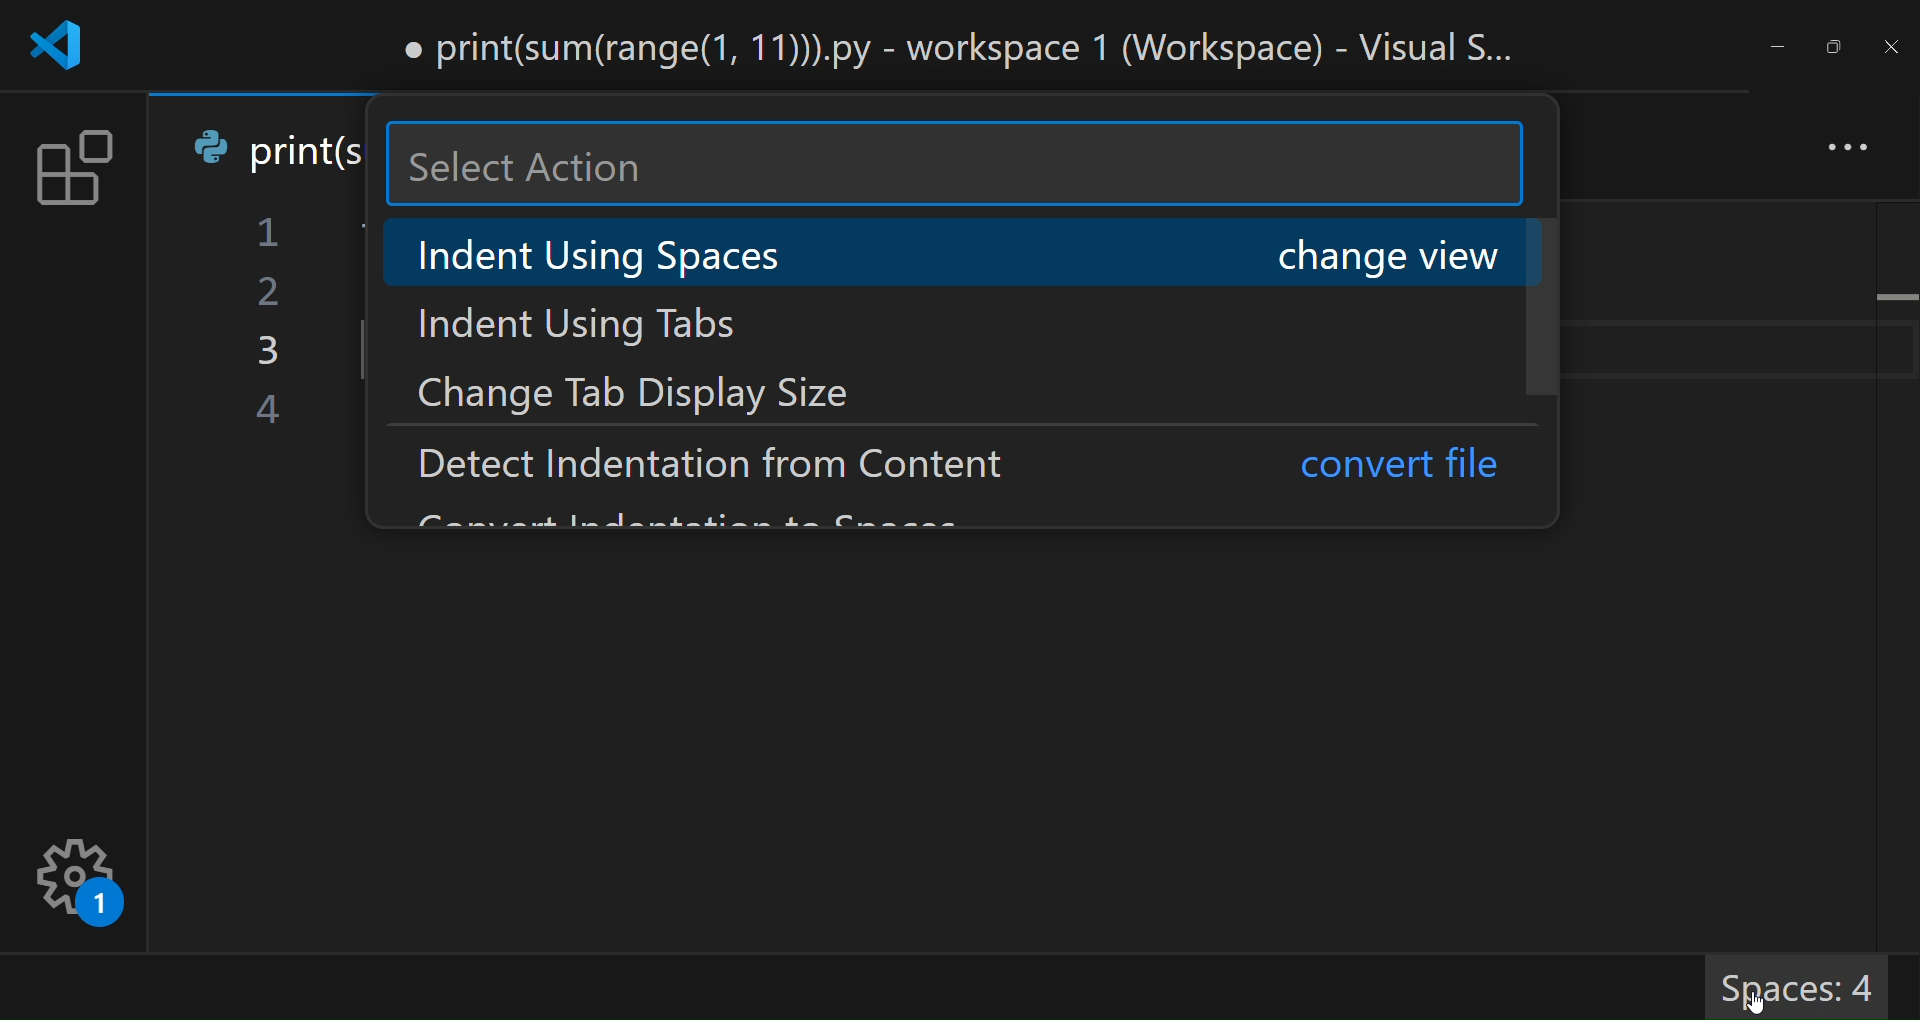 This screenshot has width=1920, height=1020. I want to click on close, so click(1891, 46).